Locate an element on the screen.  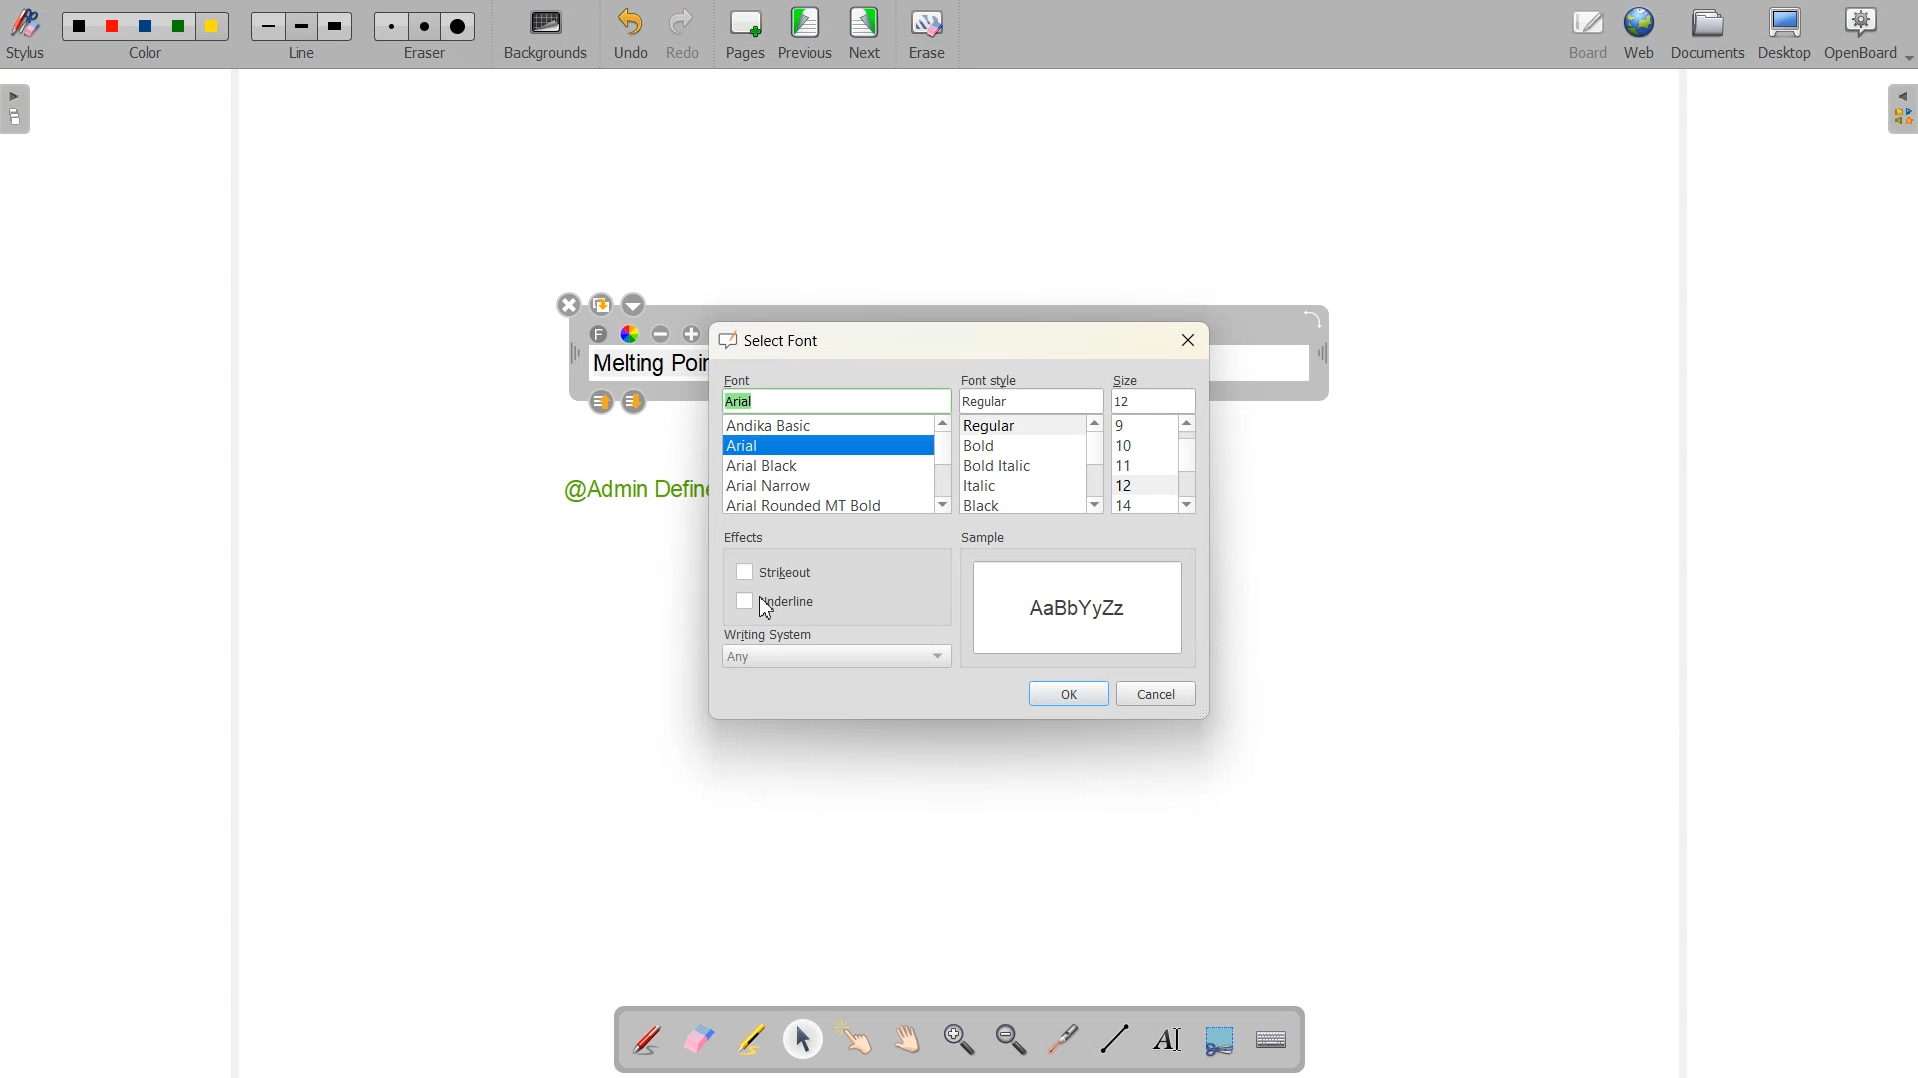
Minimize text size is located at coordinates (662, 335).